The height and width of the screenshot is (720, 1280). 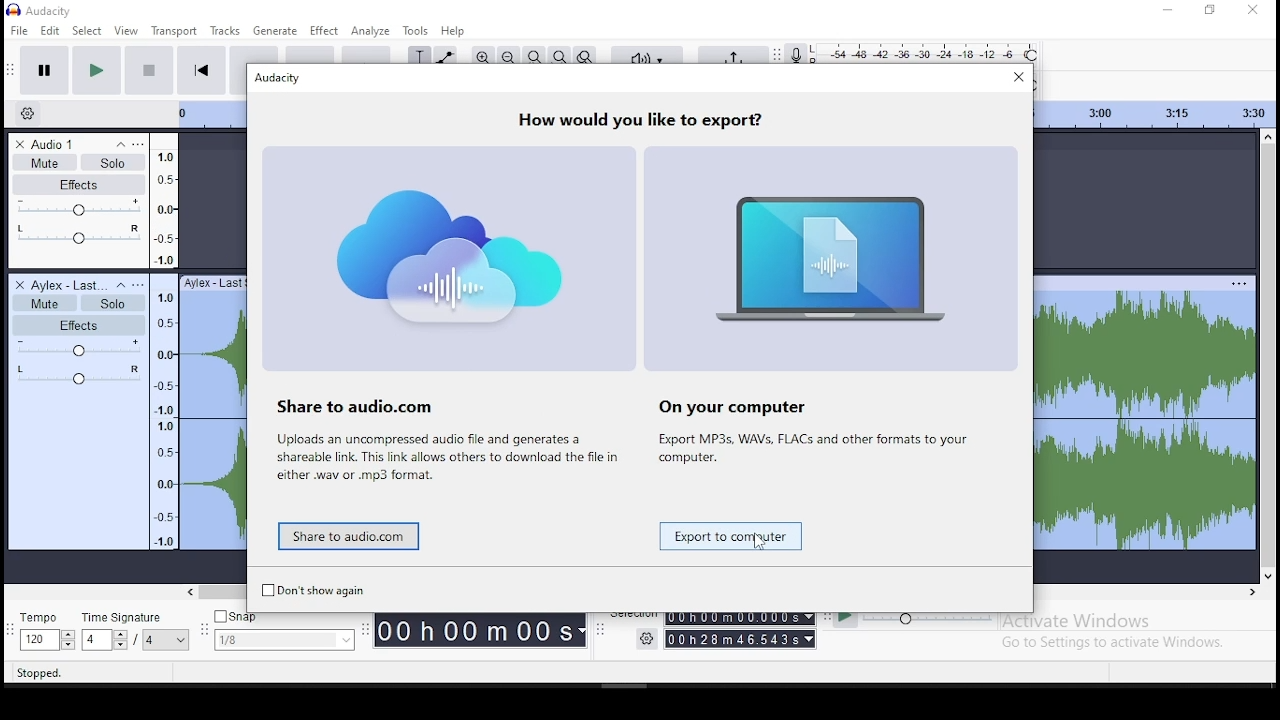 I want to click on effect, so click(x=324, y=31).